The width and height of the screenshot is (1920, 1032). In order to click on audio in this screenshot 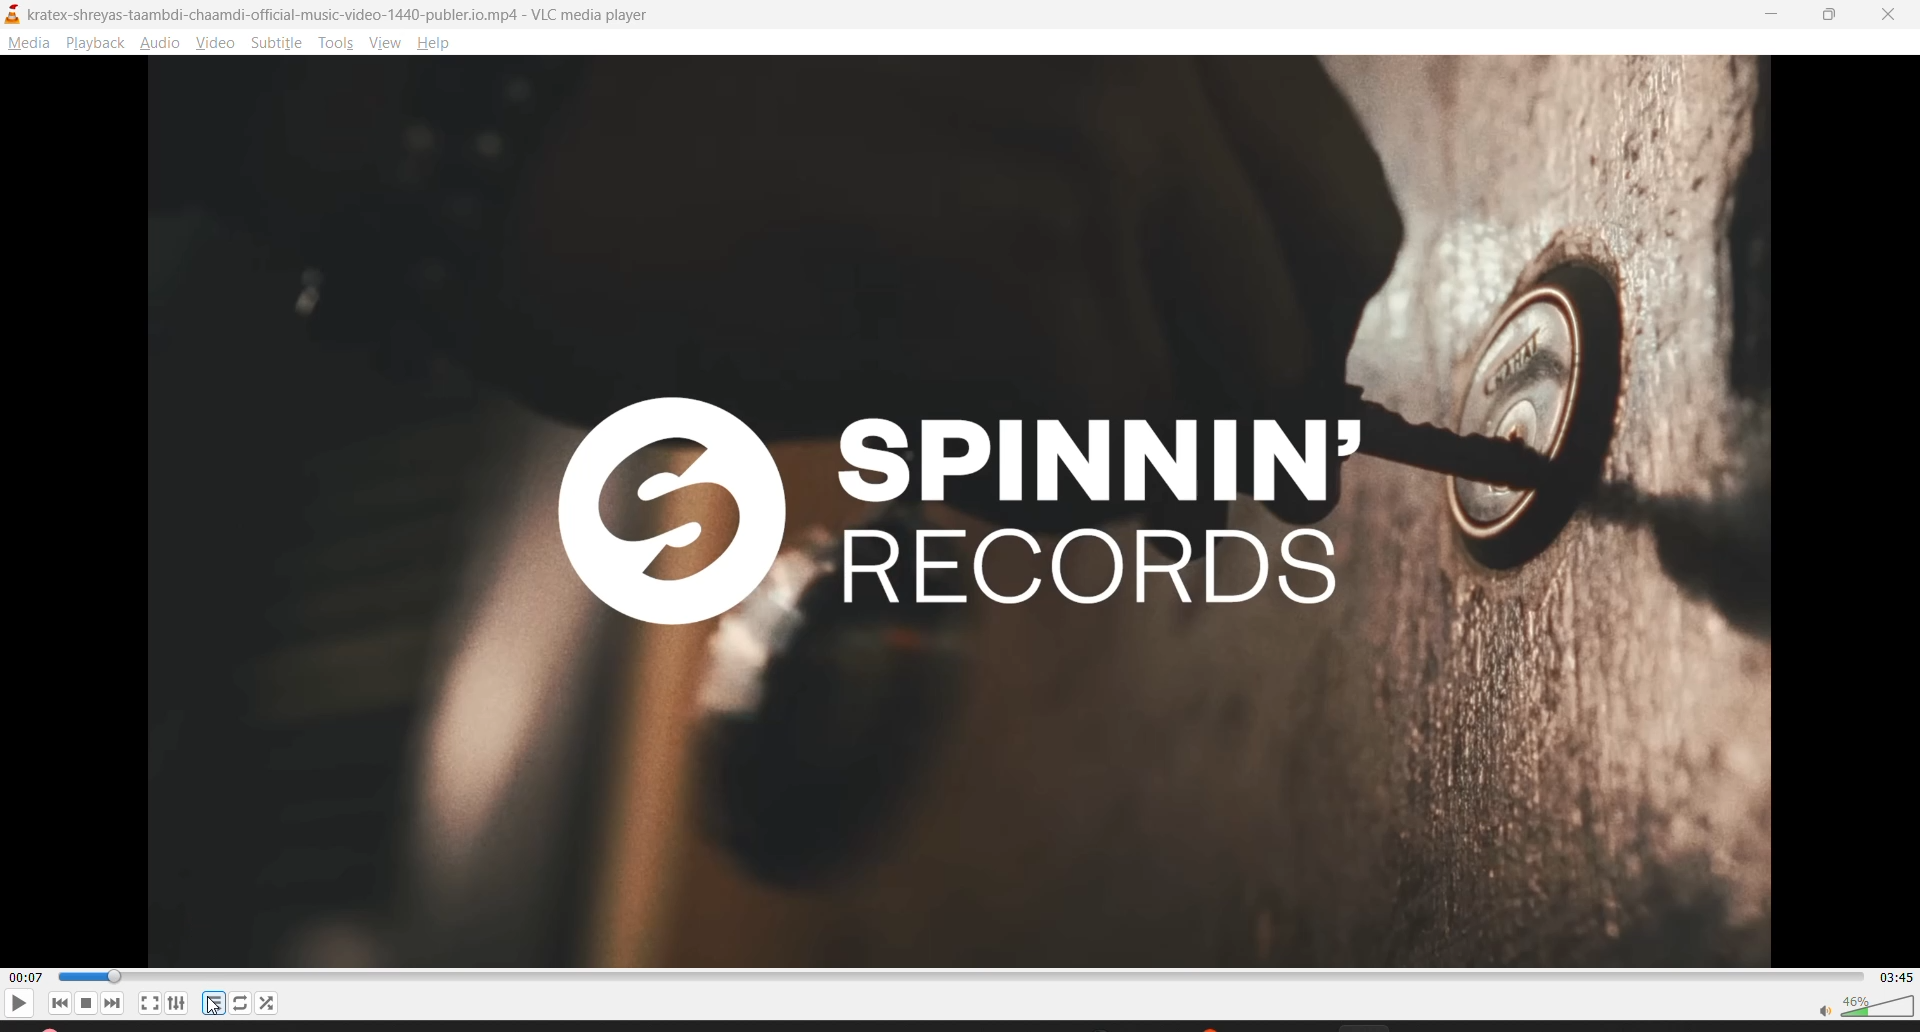, I will do `click(162, 44)`.